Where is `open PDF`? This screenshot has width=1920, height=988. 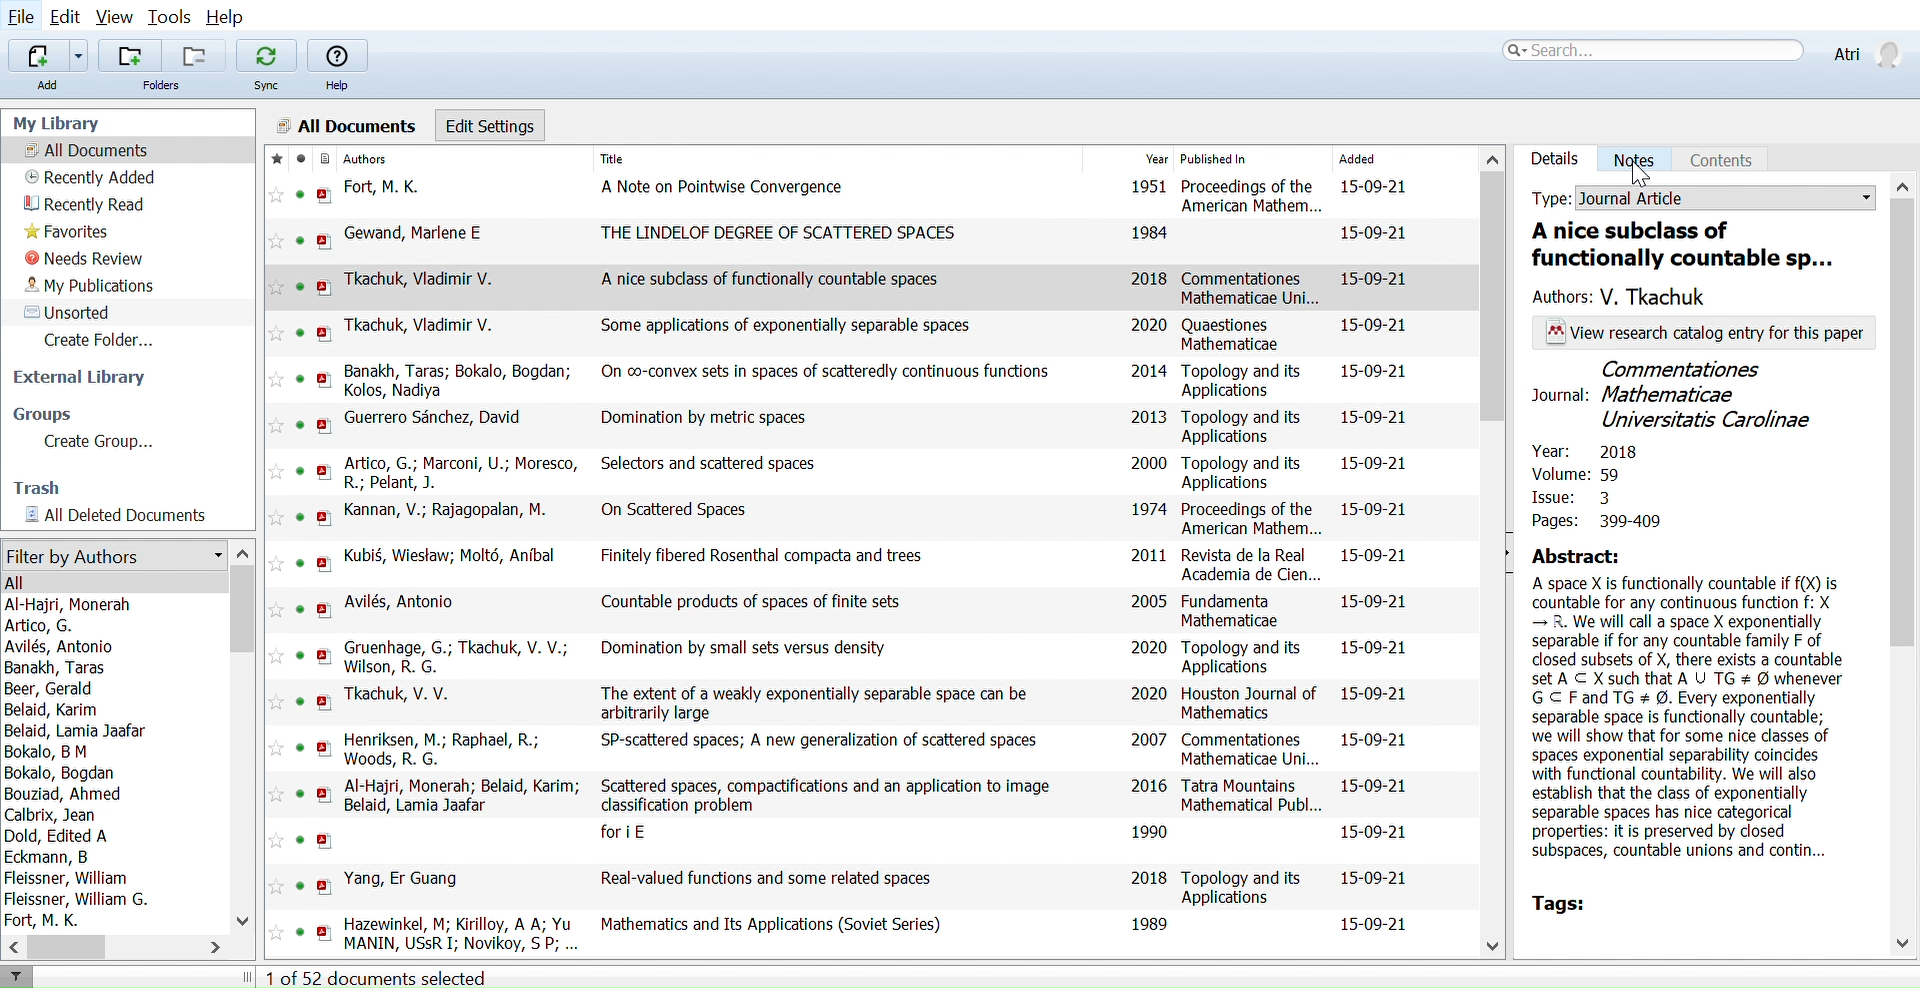
open PDF is located at coordinates (324, 472).